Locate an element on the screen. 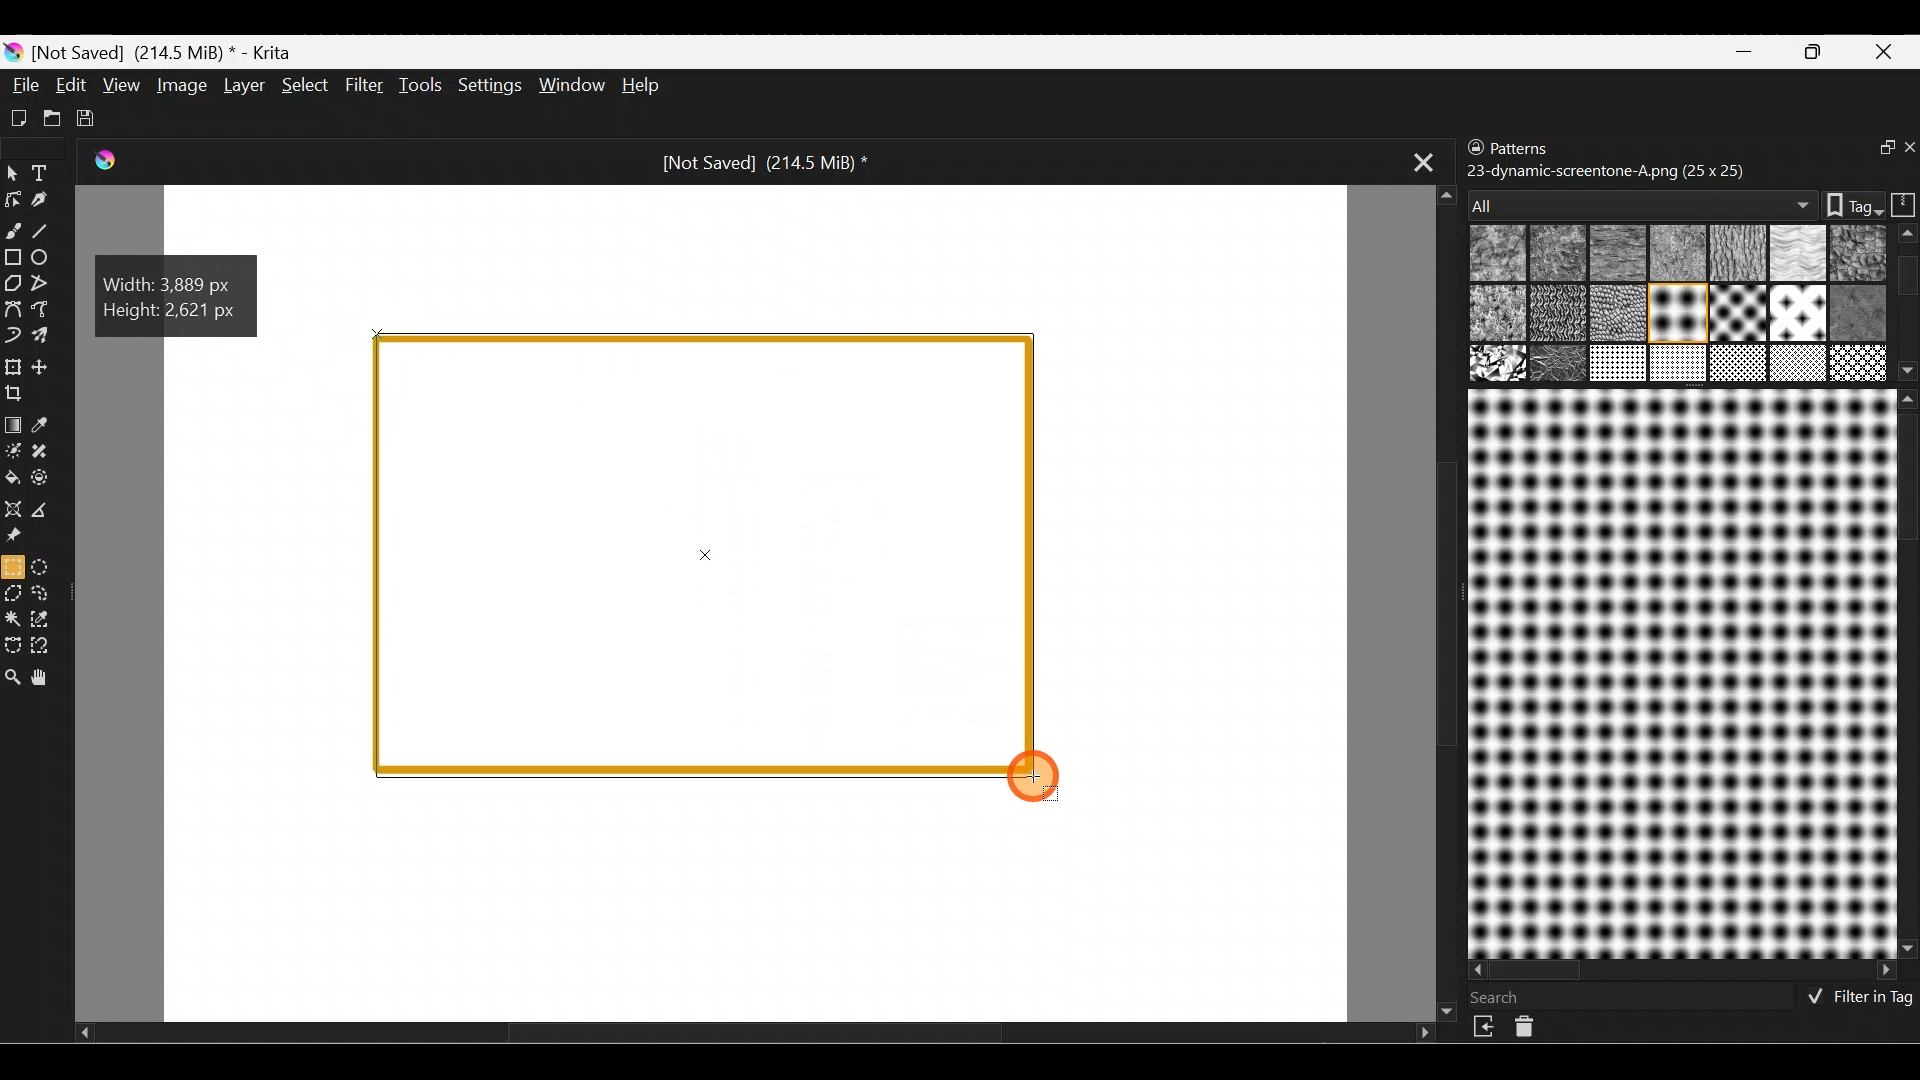 Image resolution: width=1920 pixels, height=1080 pixels. 04 paper-c-grain.png is located at coordinates (1734, 255).